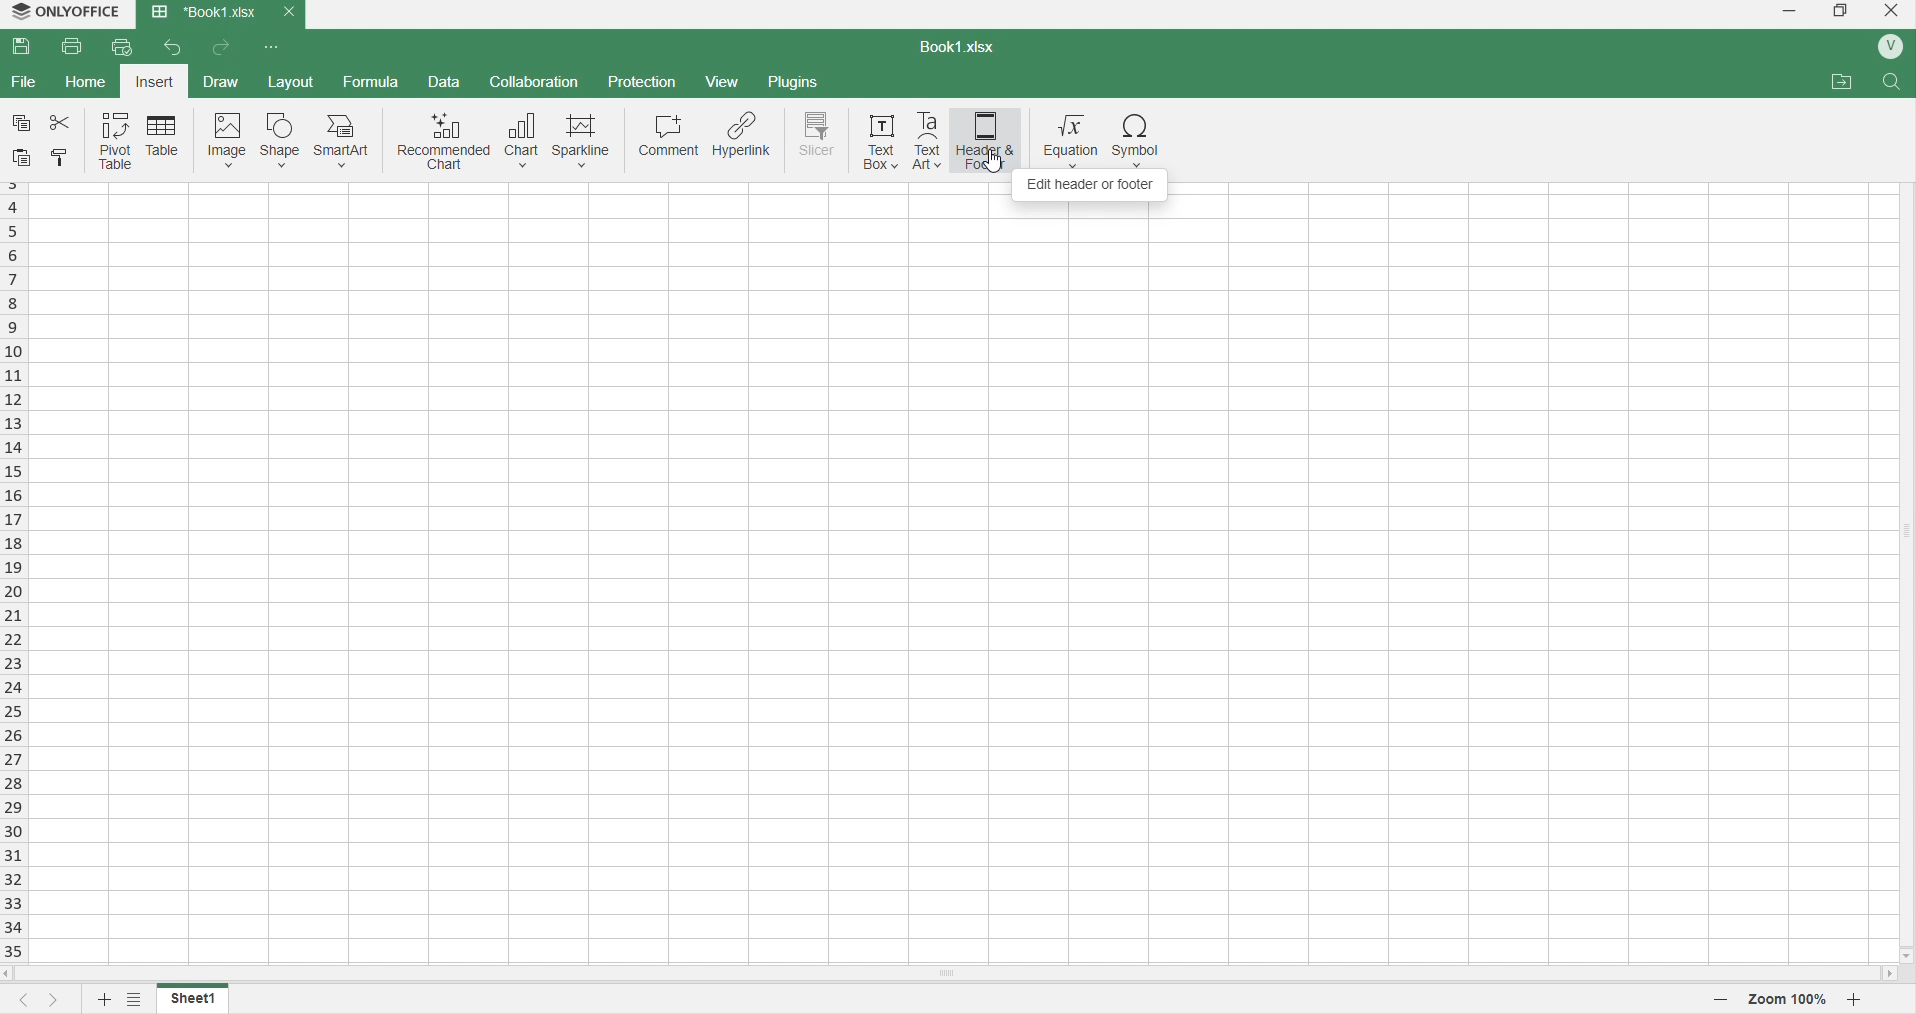 Image resolution: width=1916 pixels, height=1014 pixels. I want to click on view, so click(723, 82).